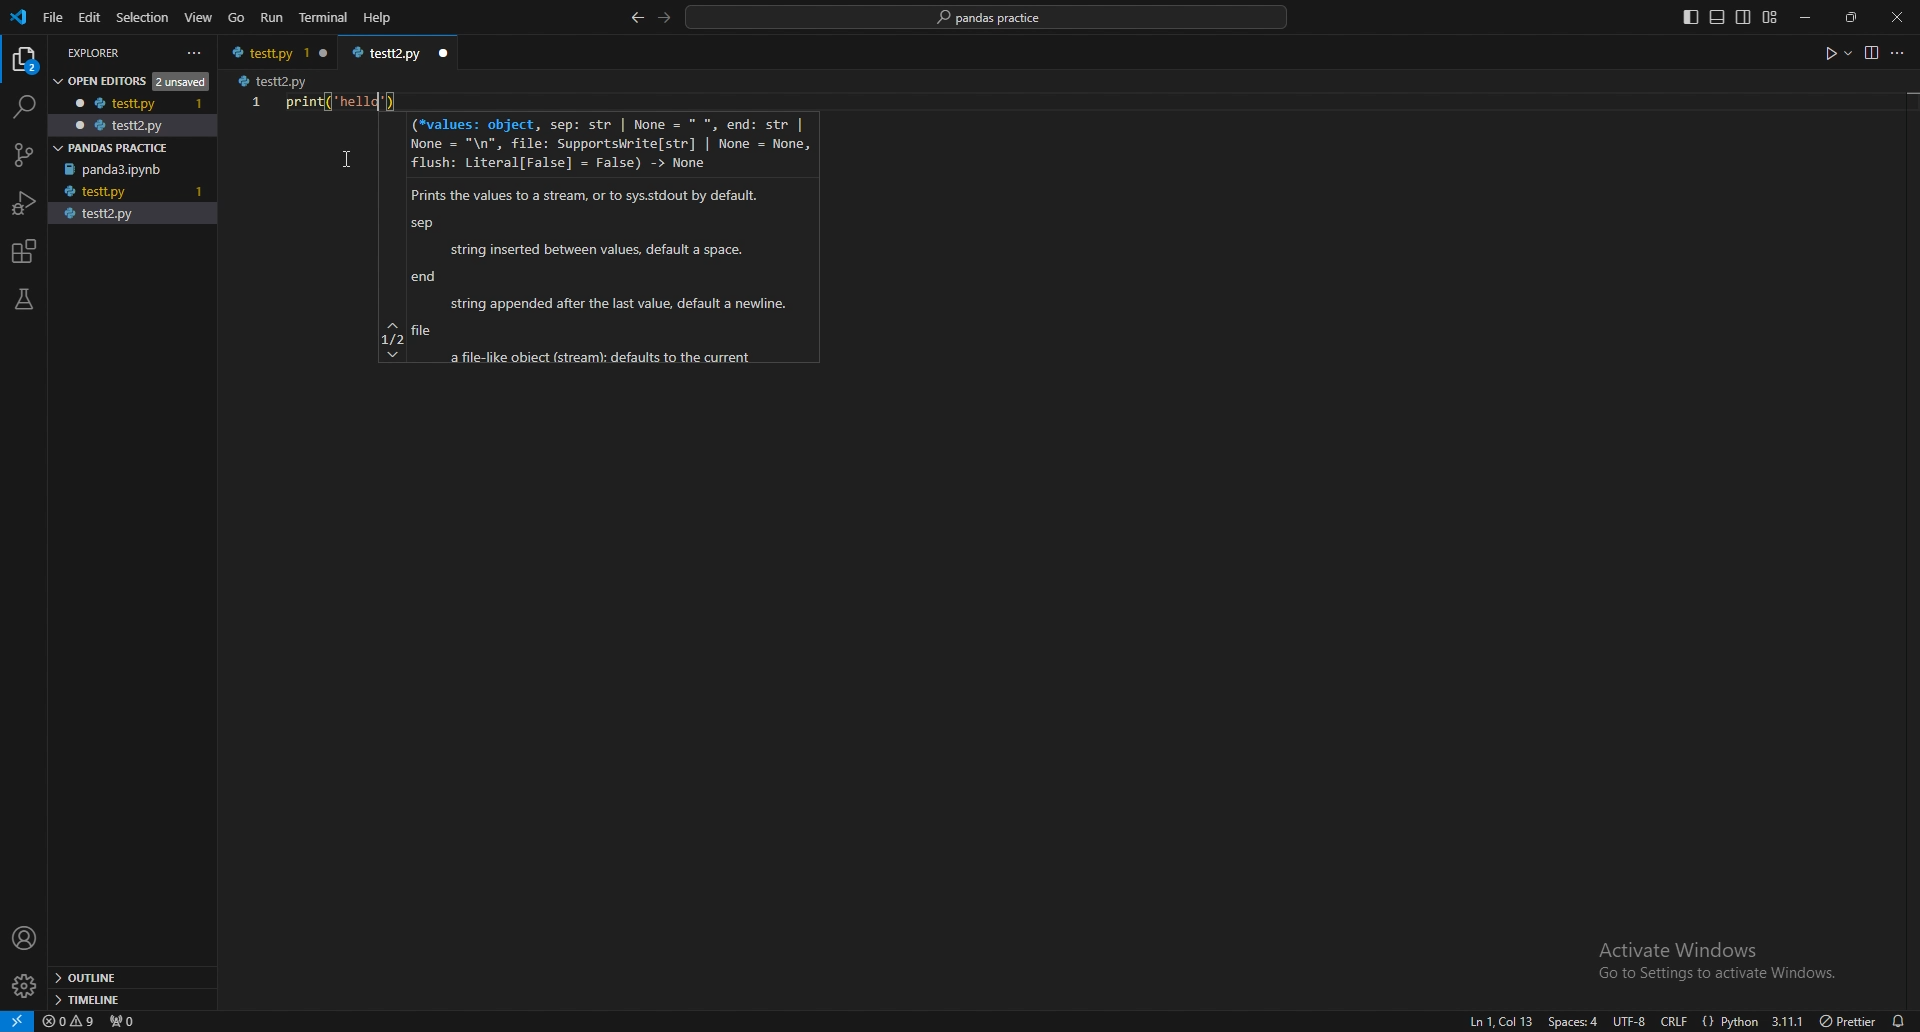 The height and width of the screenshot is (1032, 1920). Describe the element at coordinates (325, 52) in the screenshot. I see `close window` at that location.